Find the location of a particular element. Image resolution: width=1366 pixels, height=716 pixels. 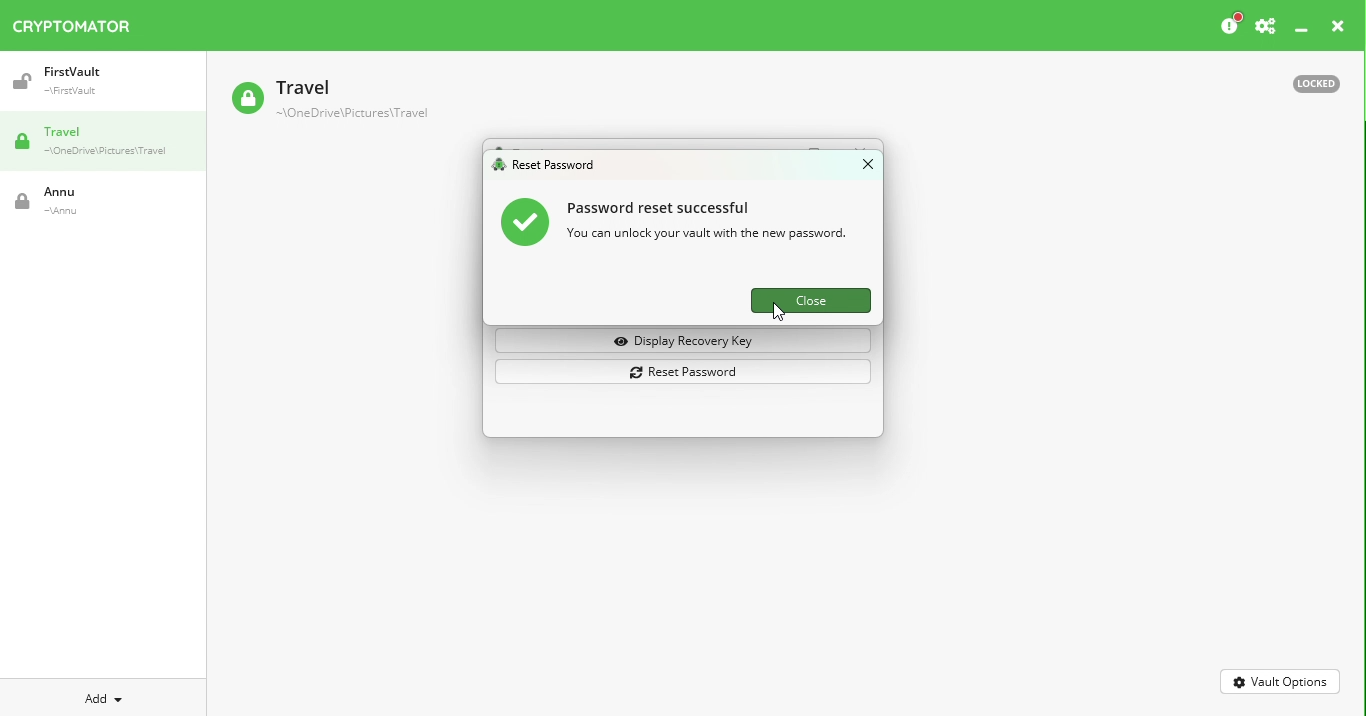

Password reset successful is located at coordinates (682, 225).